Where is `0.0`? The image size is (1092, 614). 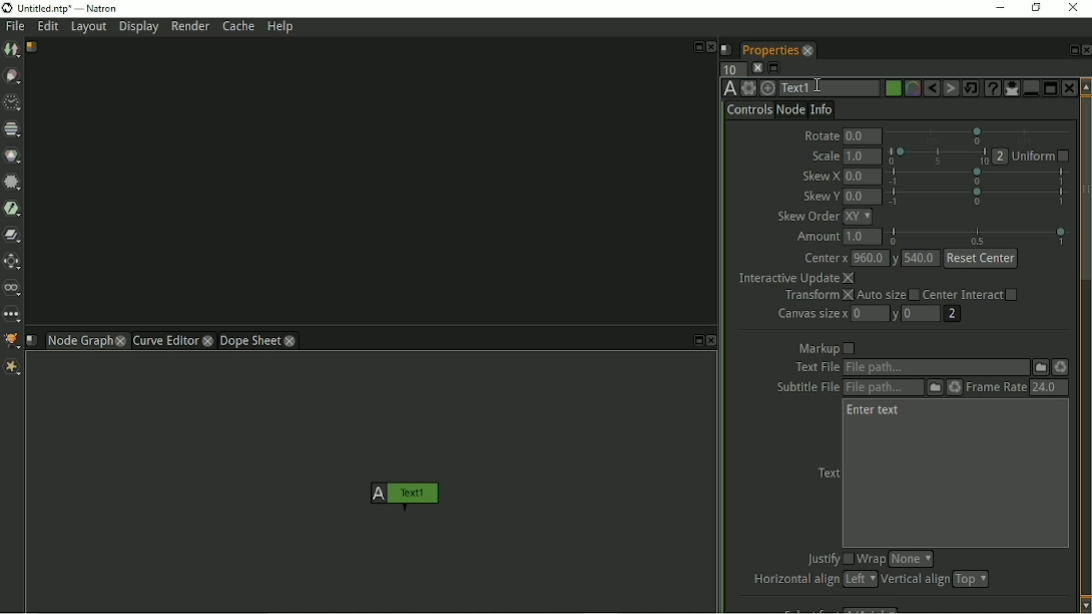 0.0 is located at coordinates (862, 197).